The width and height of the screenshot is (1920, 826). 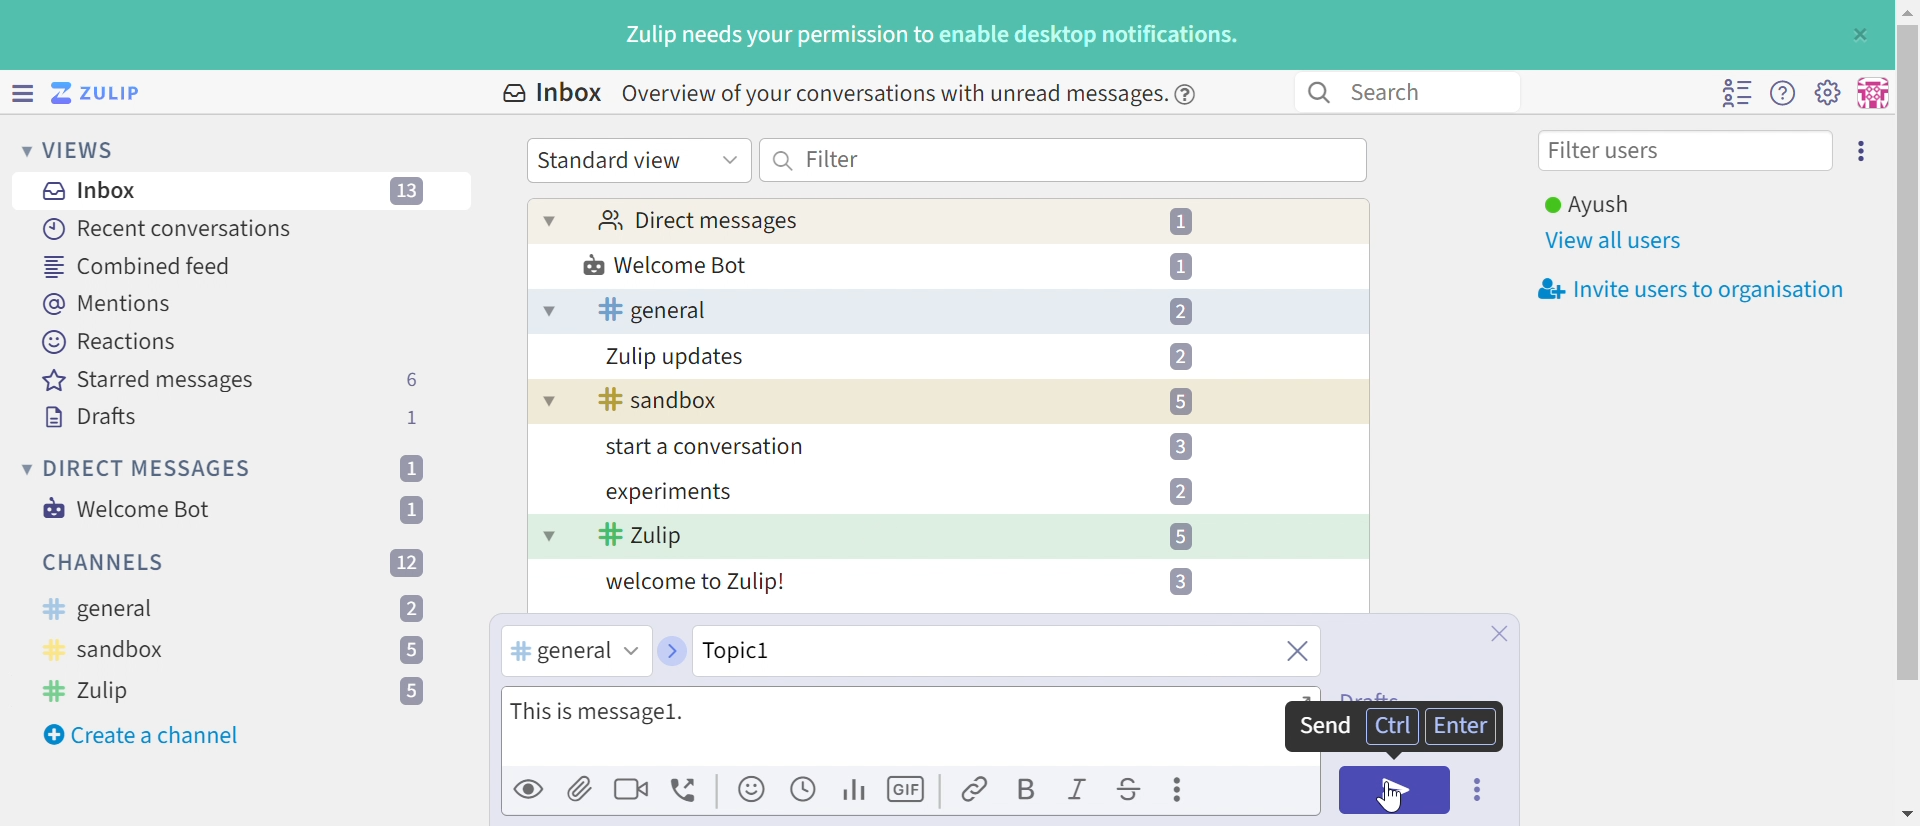 I want to click on sandbox, so click(x=659, y=401).